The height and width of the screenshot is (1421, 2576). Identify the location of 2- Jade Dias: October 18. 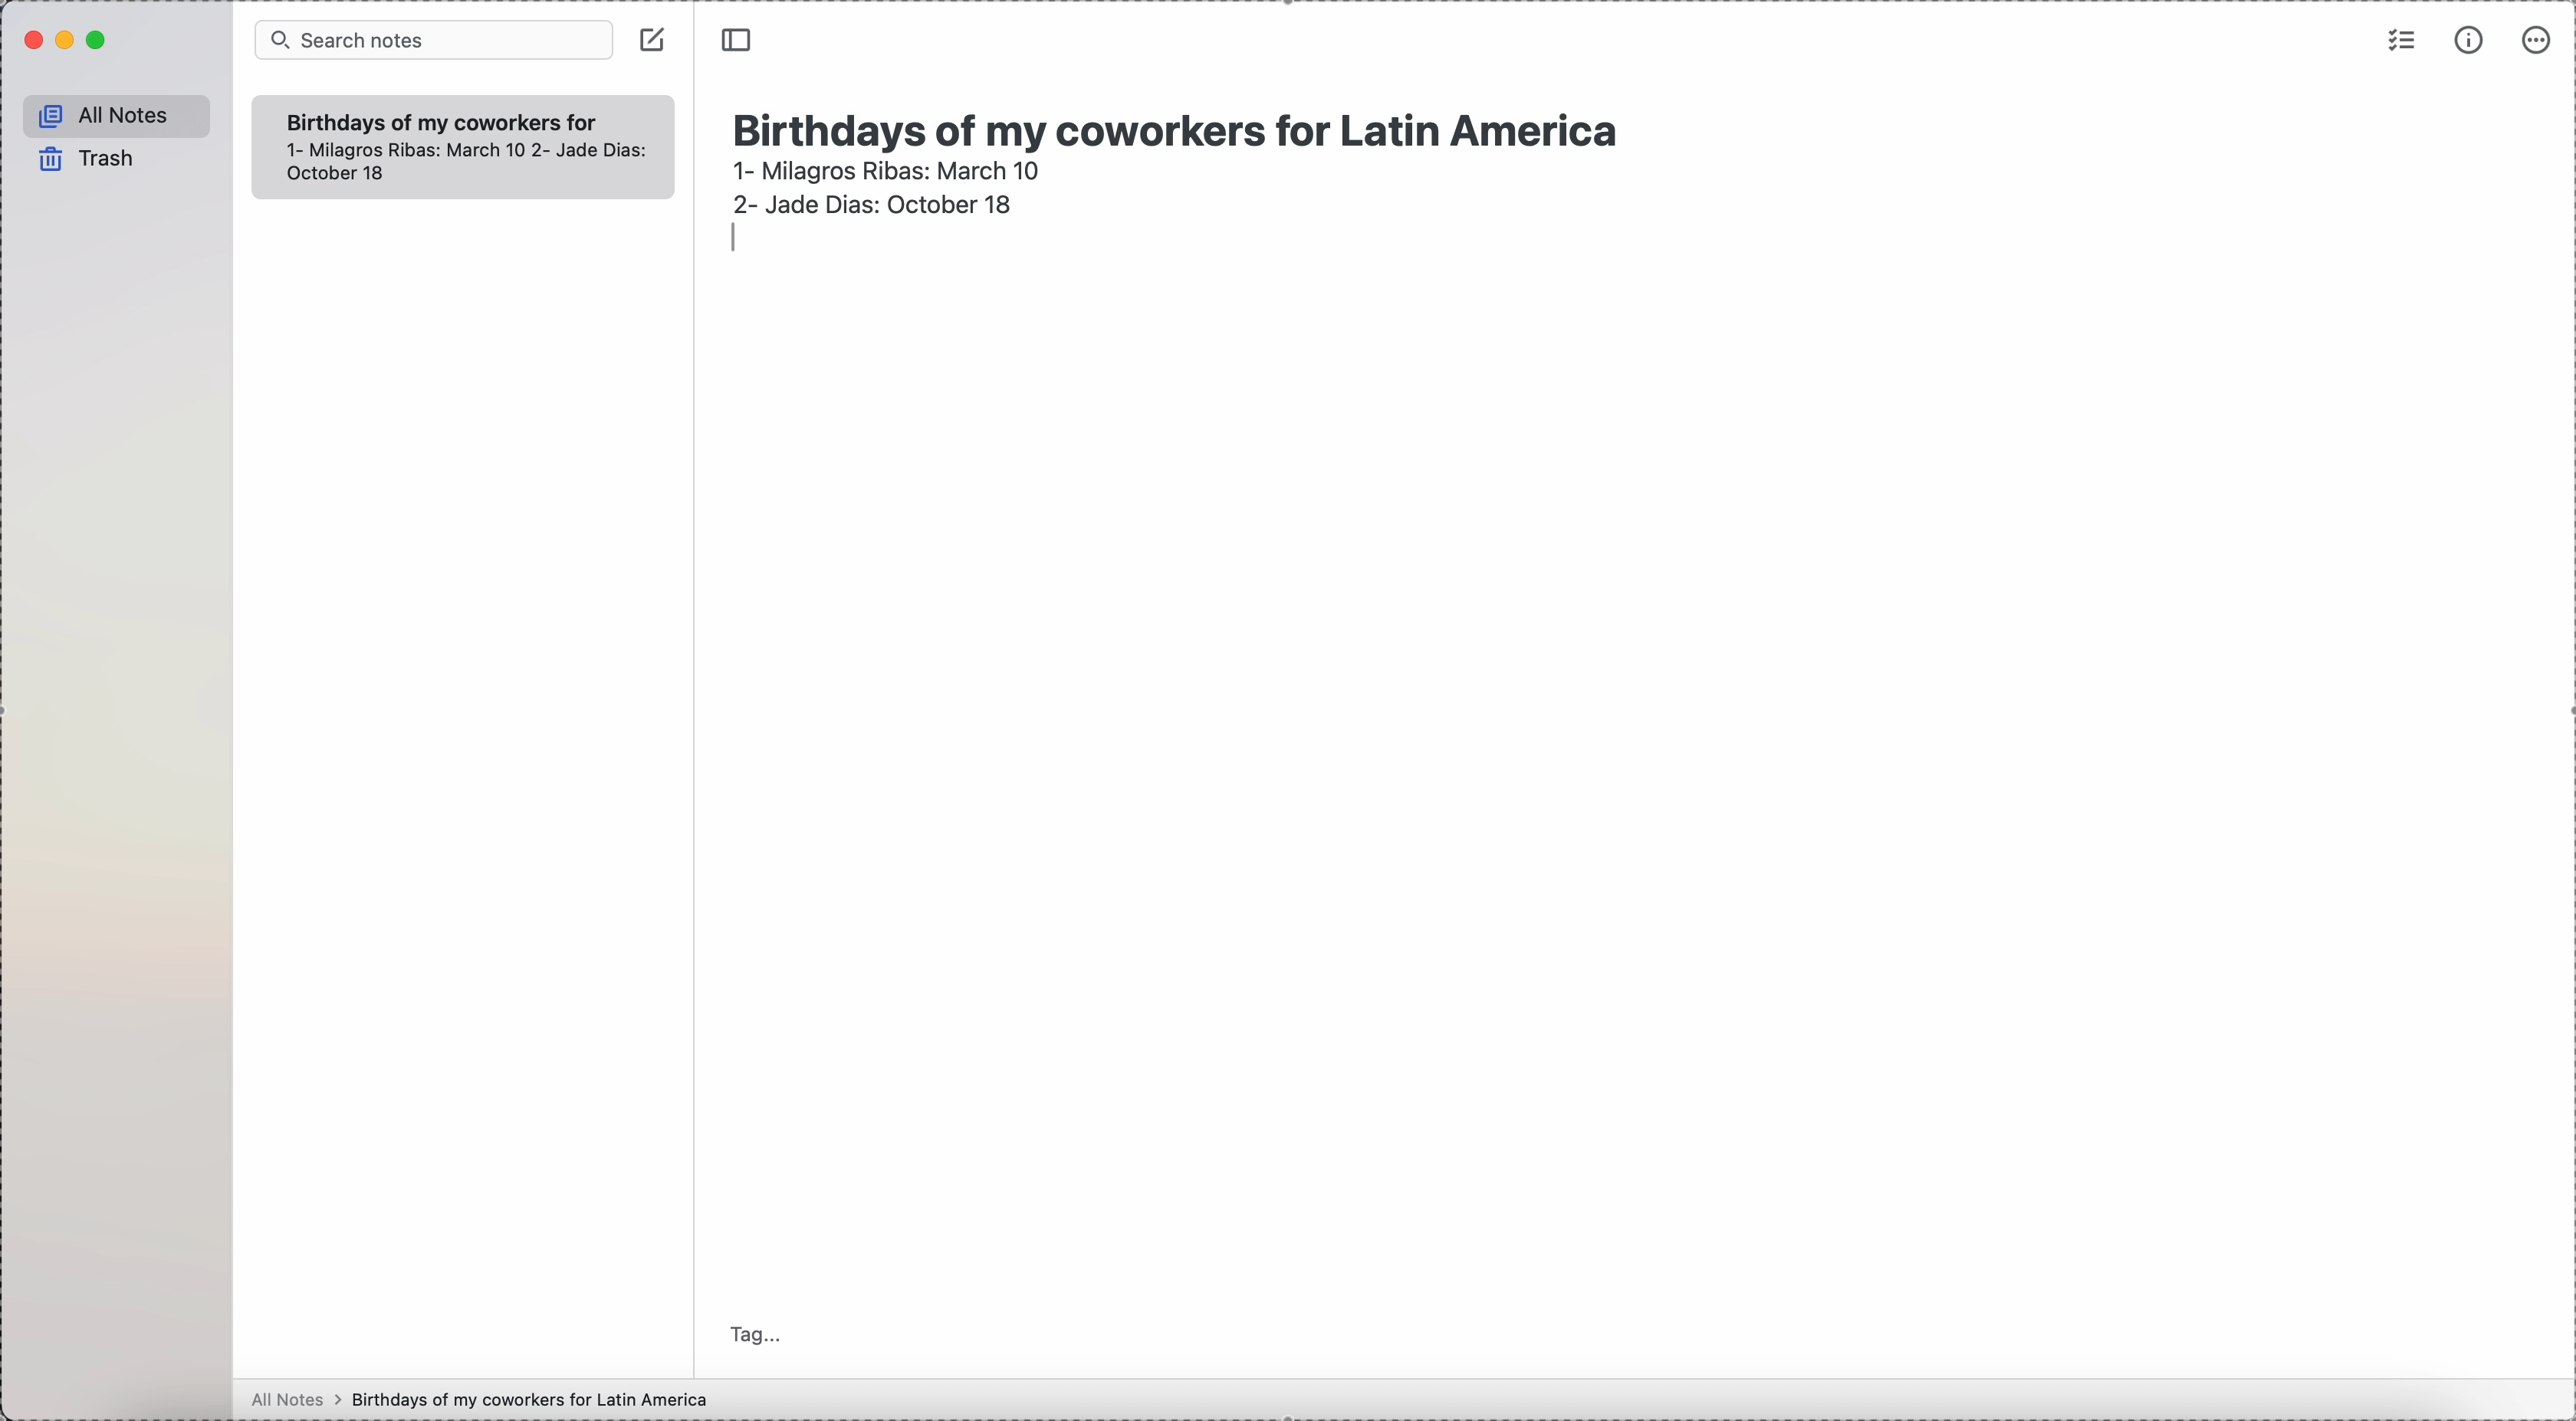
(870, 201).